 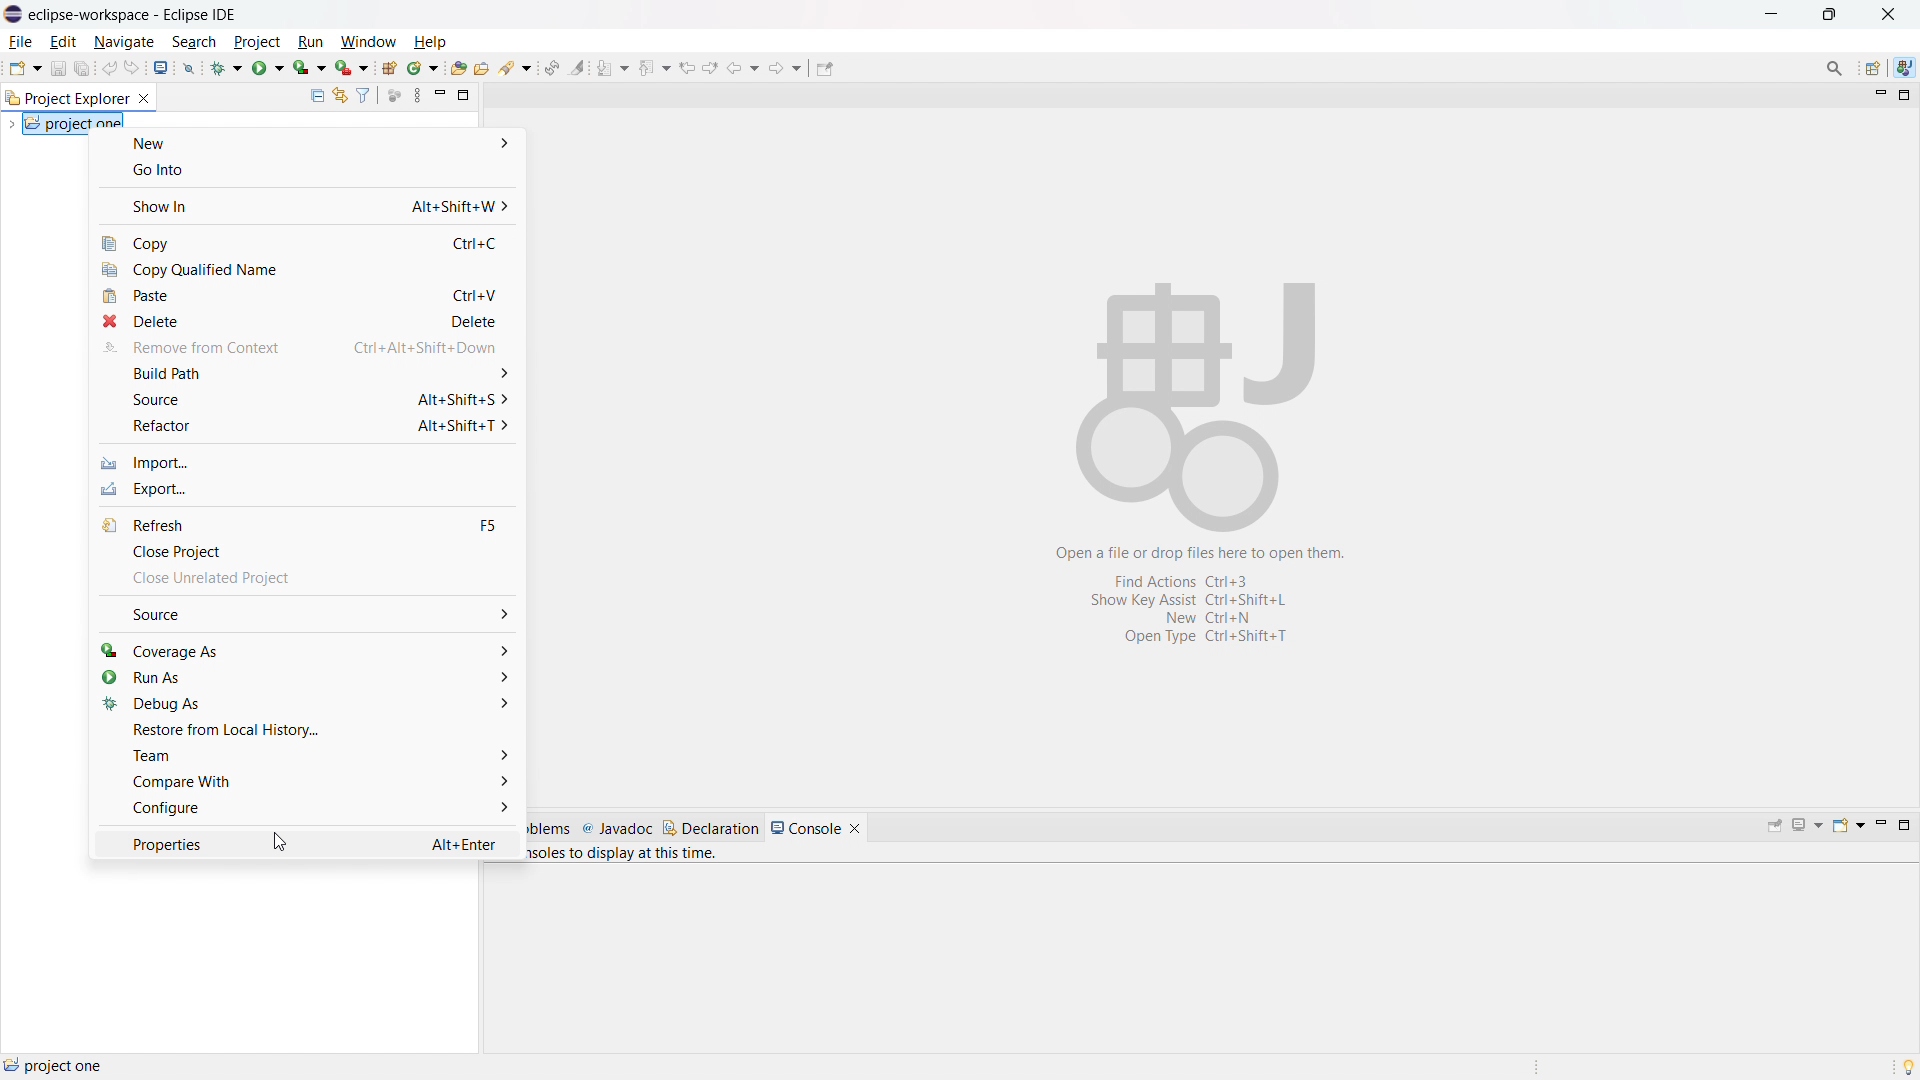 What do you see at coordinates (388, 68) in the screenshot?
I see `new java project` at bounding box center [388, 68].